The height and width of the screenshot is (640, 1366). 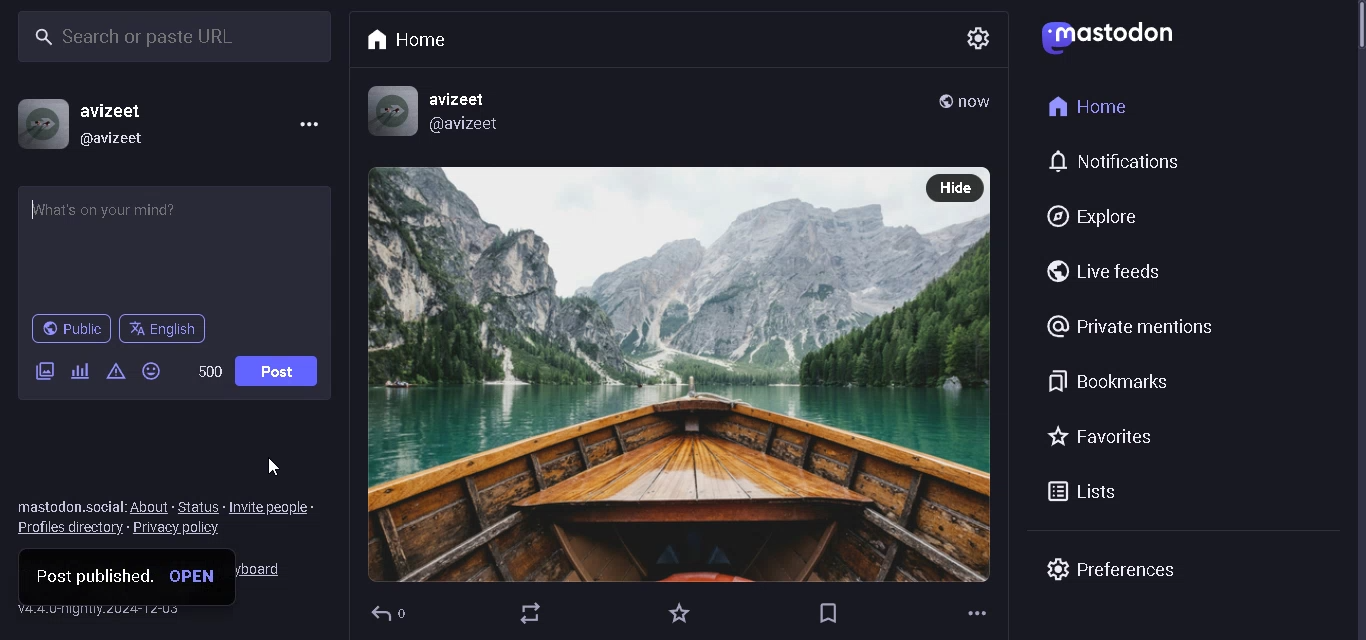 What do you see at coordinates (1088, 104) in the screenshot?
I see `home` at bounding box center [1088, 104].